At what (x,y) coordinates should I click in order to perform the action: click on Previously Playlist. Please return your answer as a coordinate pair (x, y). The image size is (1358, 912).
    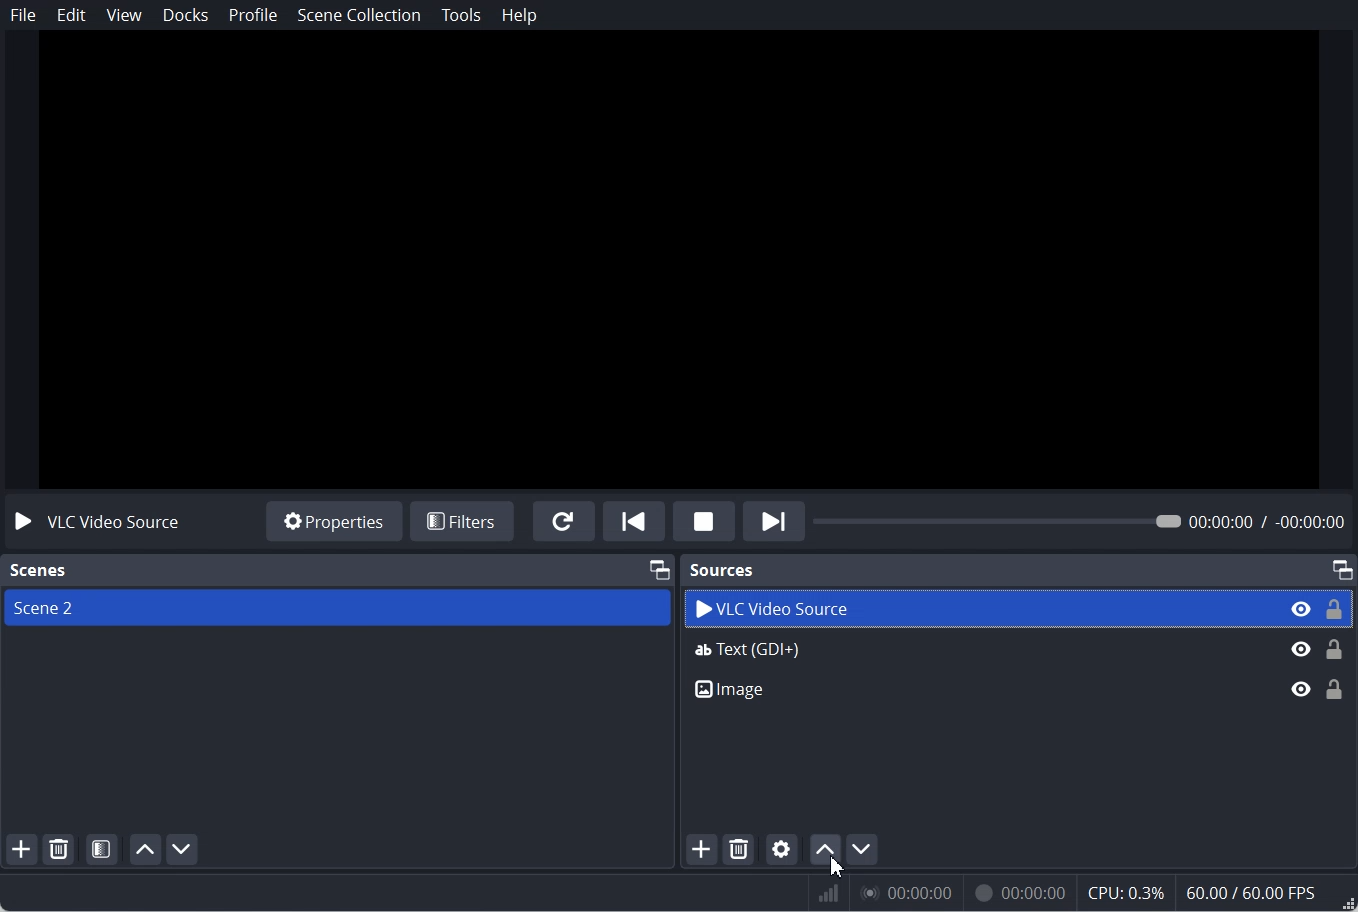
    Looking at the image, I should click on (634, 520).